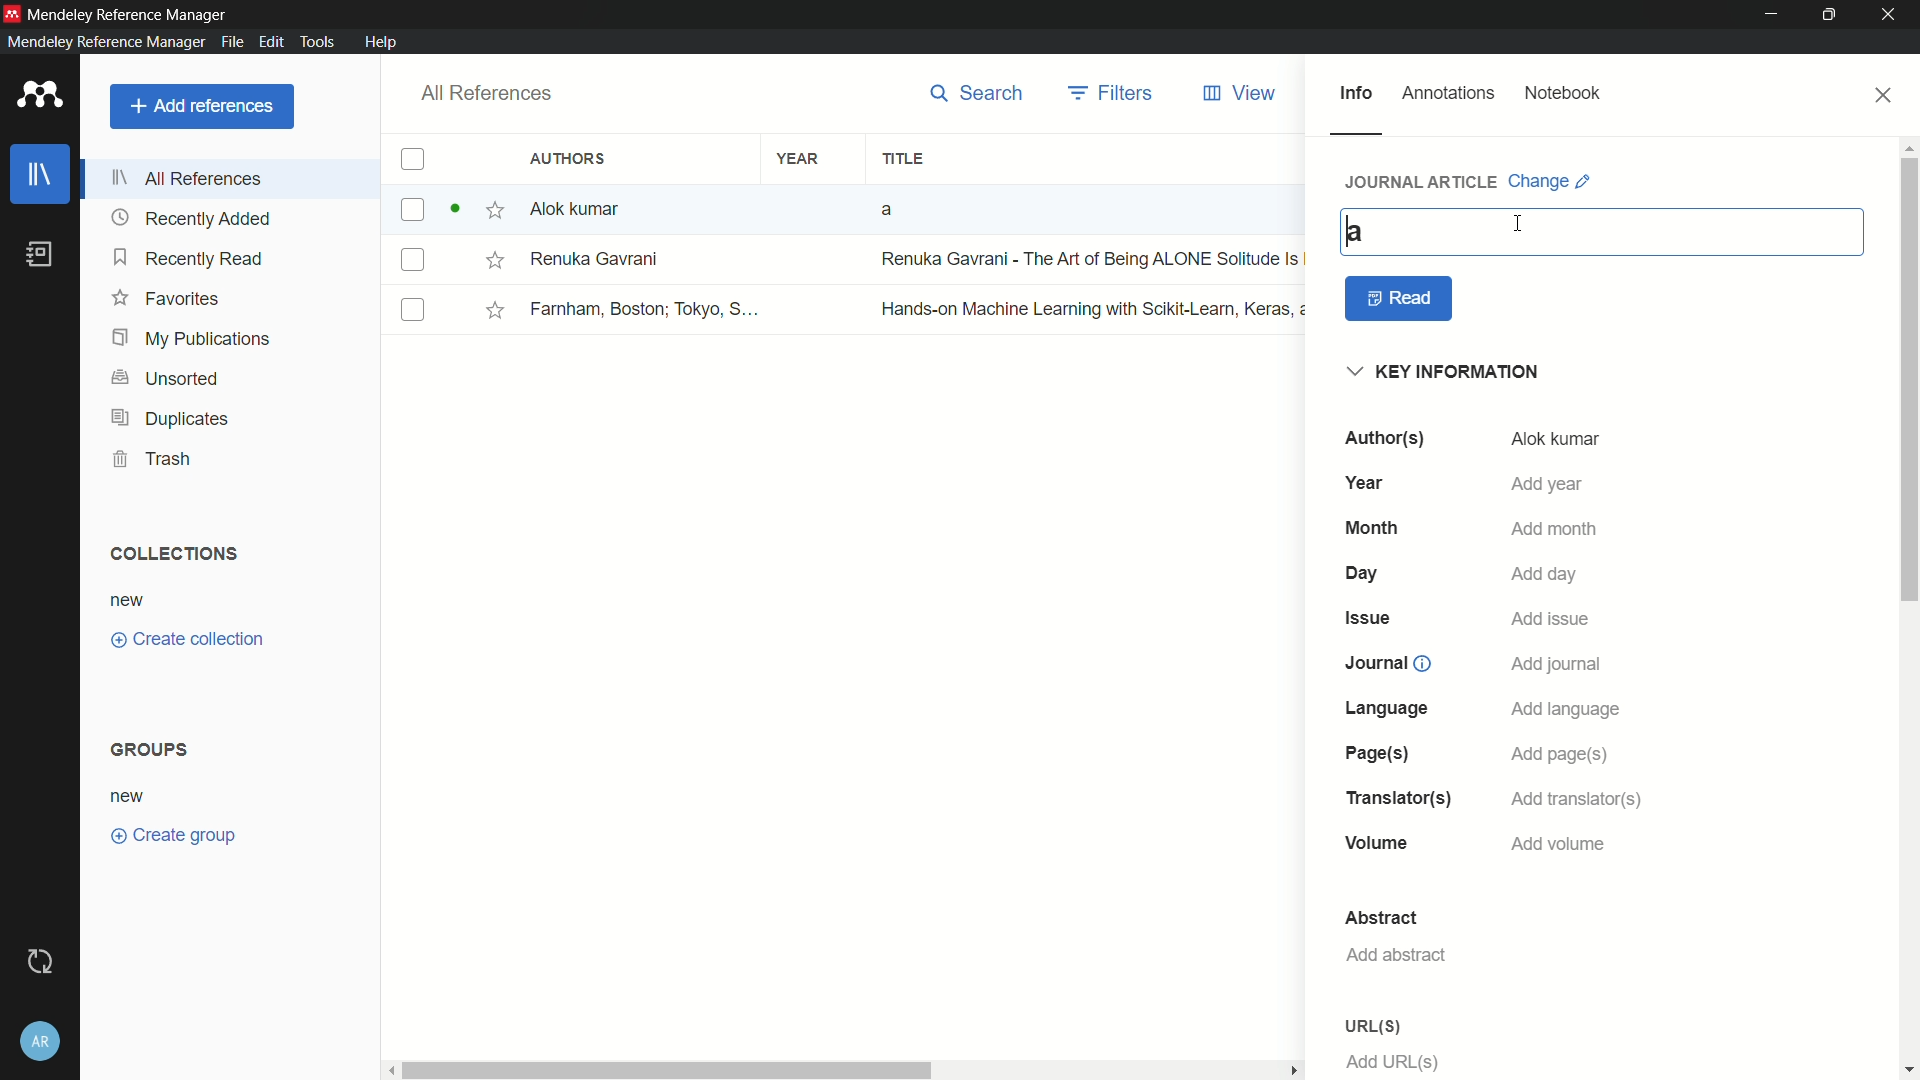 The height and width of the screenshot is (1080, 1920). Describe the element at coordinates (1551, 621) in the screenshot. I see `add issue` at that location.